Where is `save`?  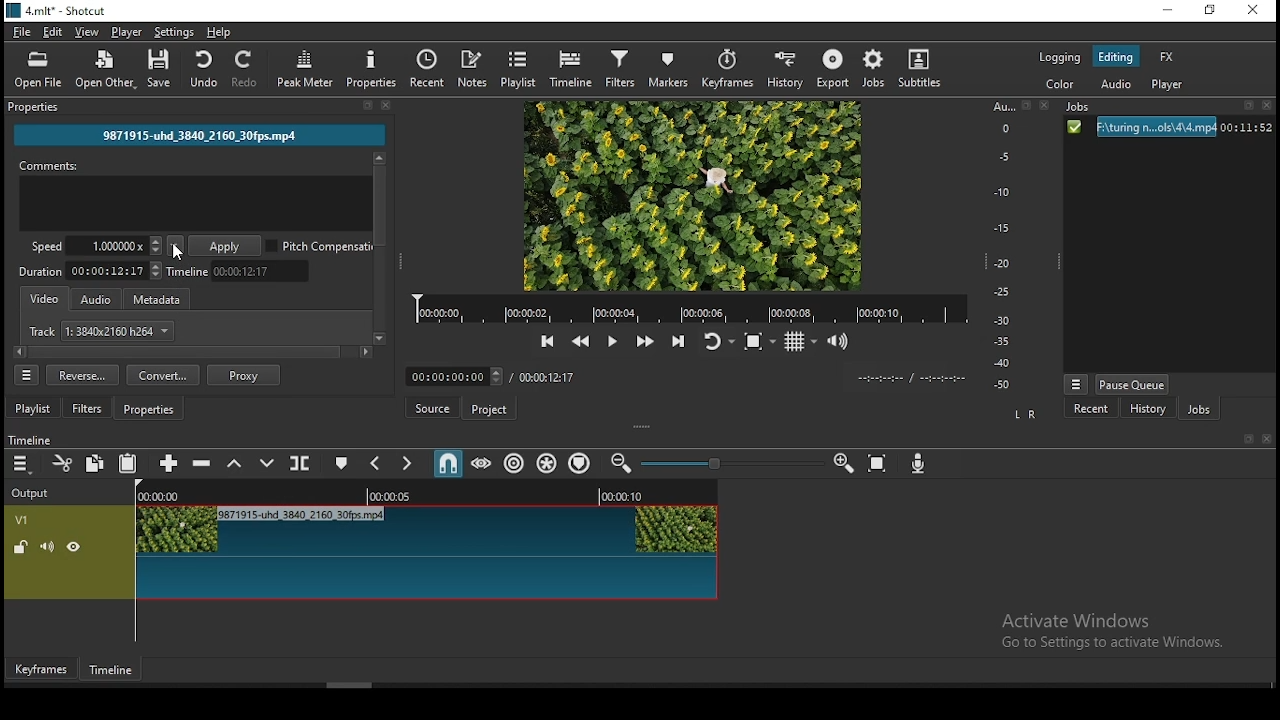
save is located at coordinates (161, 70).